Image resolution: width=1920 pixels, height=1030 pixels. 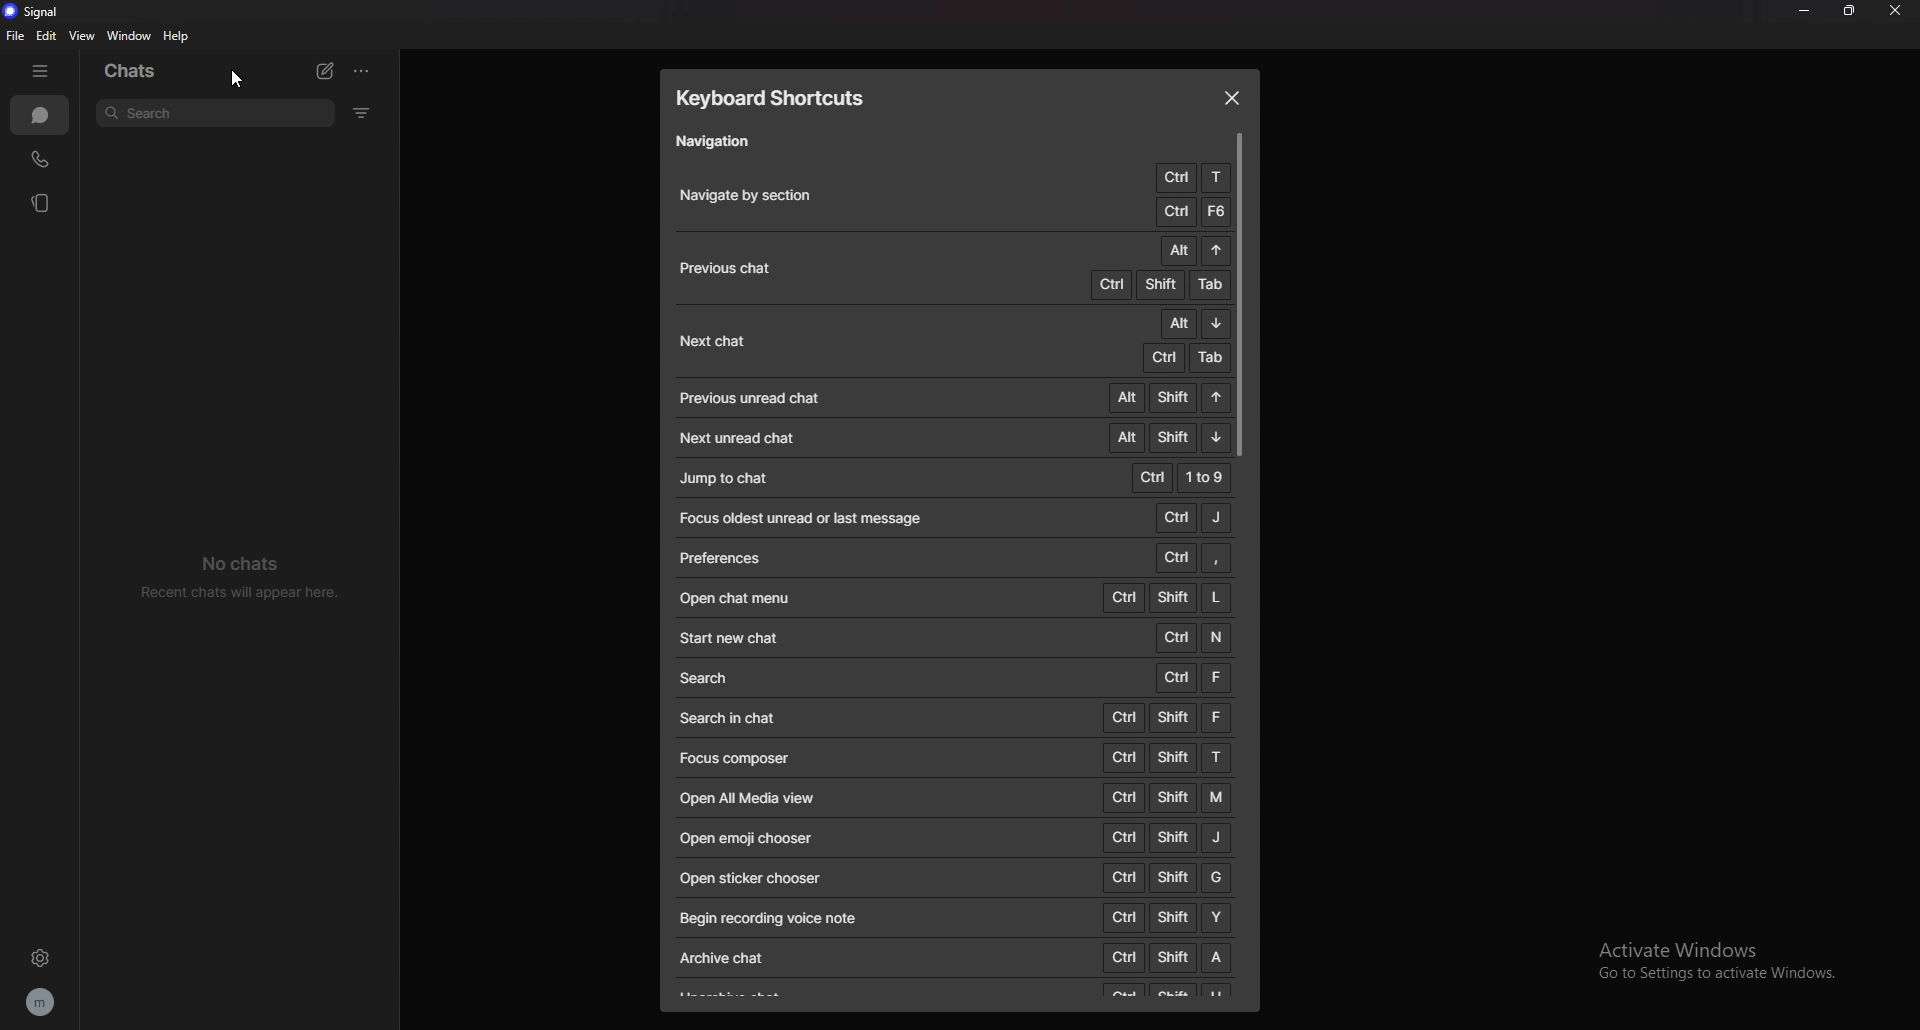 I want to click on Recent chats will appear here., so click(x=249, y=594).